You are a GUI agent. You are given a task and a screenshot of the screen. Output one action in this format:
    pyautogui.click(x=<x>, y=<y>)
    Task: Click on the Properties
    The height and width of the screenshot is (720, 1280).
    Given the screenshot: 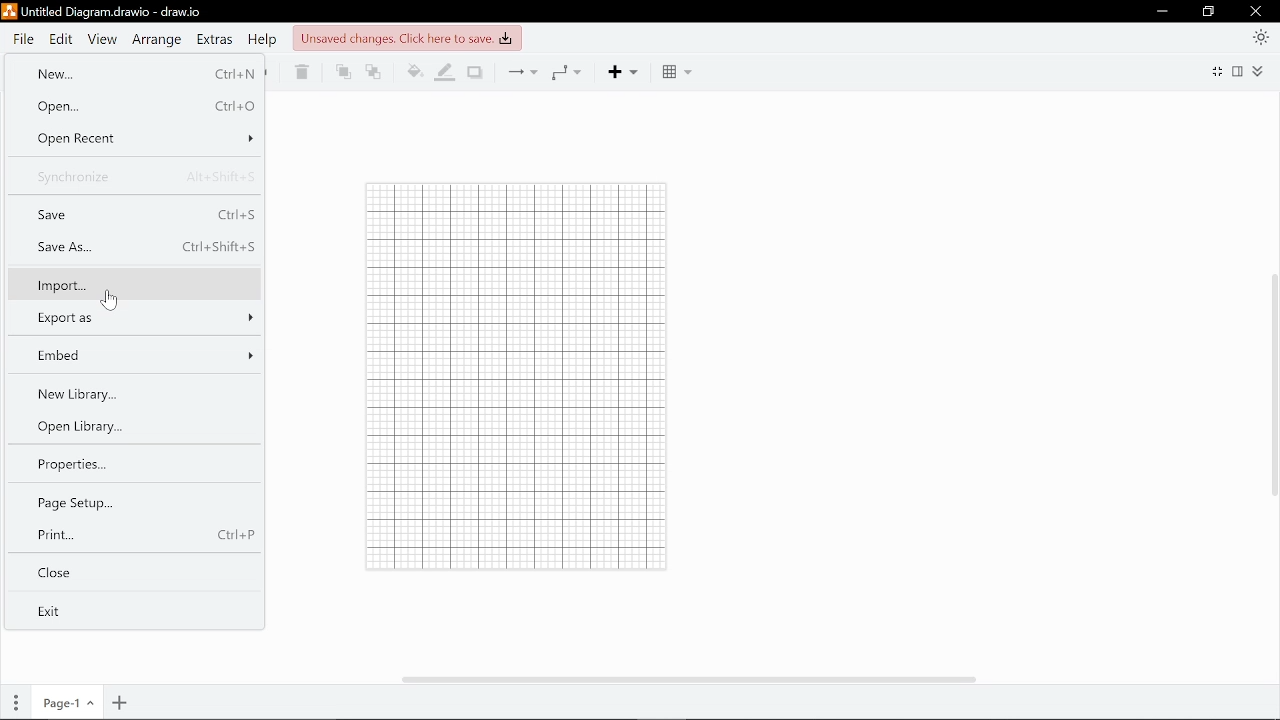 What is the action you would take?
    pyautogui.click(x=126, y=463)
    